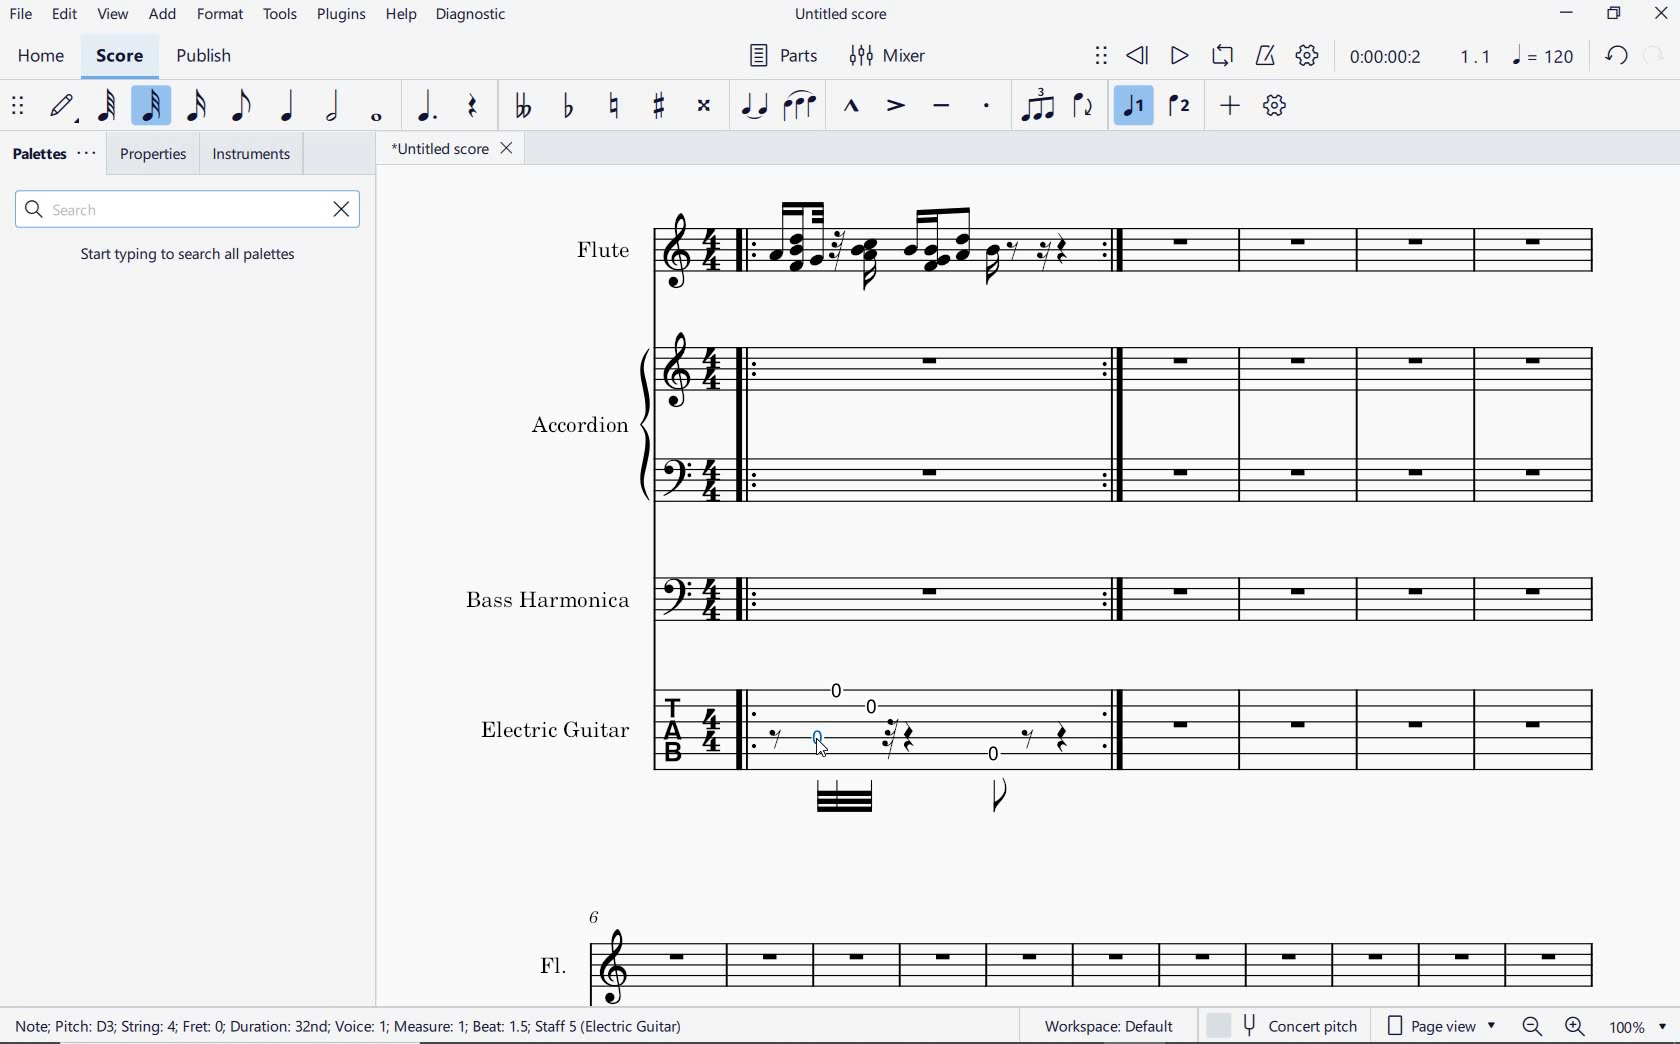 This screenshot has width=1680, height=1044. I want to click on toggle sharp, so click(662, 106).